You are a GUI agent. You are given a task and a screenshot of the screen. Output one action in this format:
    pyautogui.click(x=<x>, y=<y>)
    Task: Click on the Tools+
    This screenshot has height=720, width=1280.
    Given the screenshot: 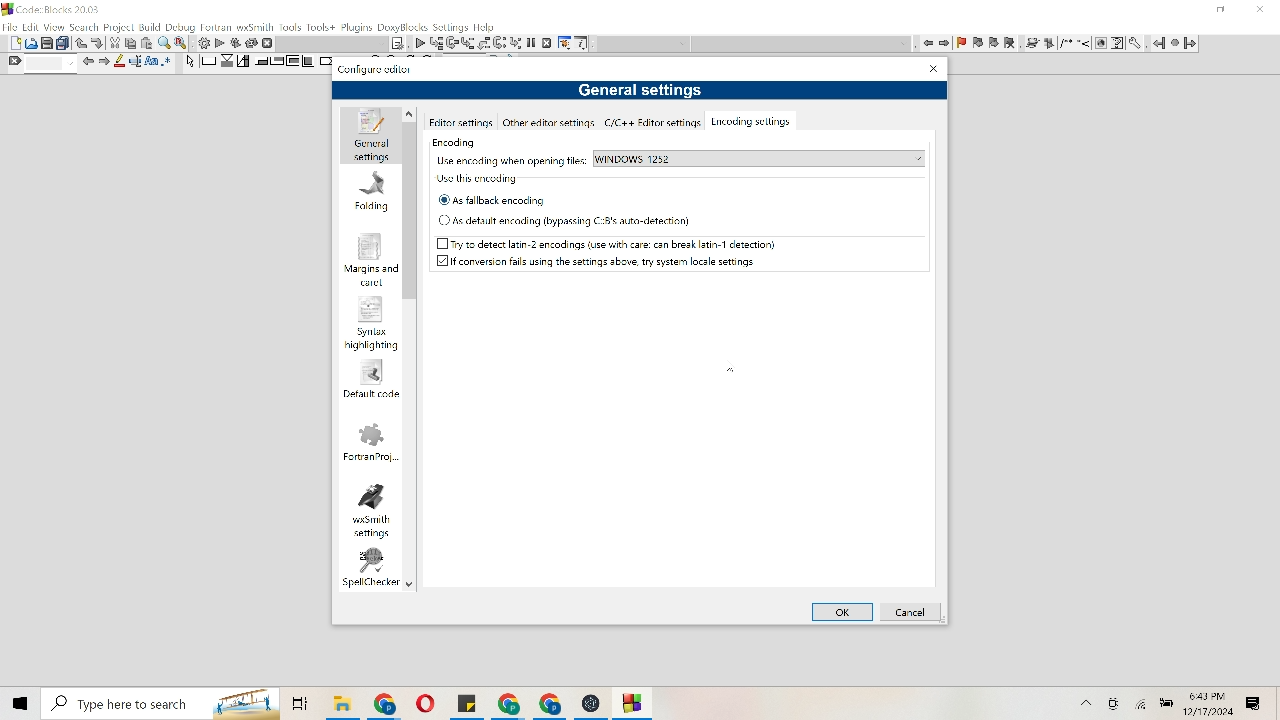 What is the action you would take?
    pyautogui.click(x=321, y=28)
    